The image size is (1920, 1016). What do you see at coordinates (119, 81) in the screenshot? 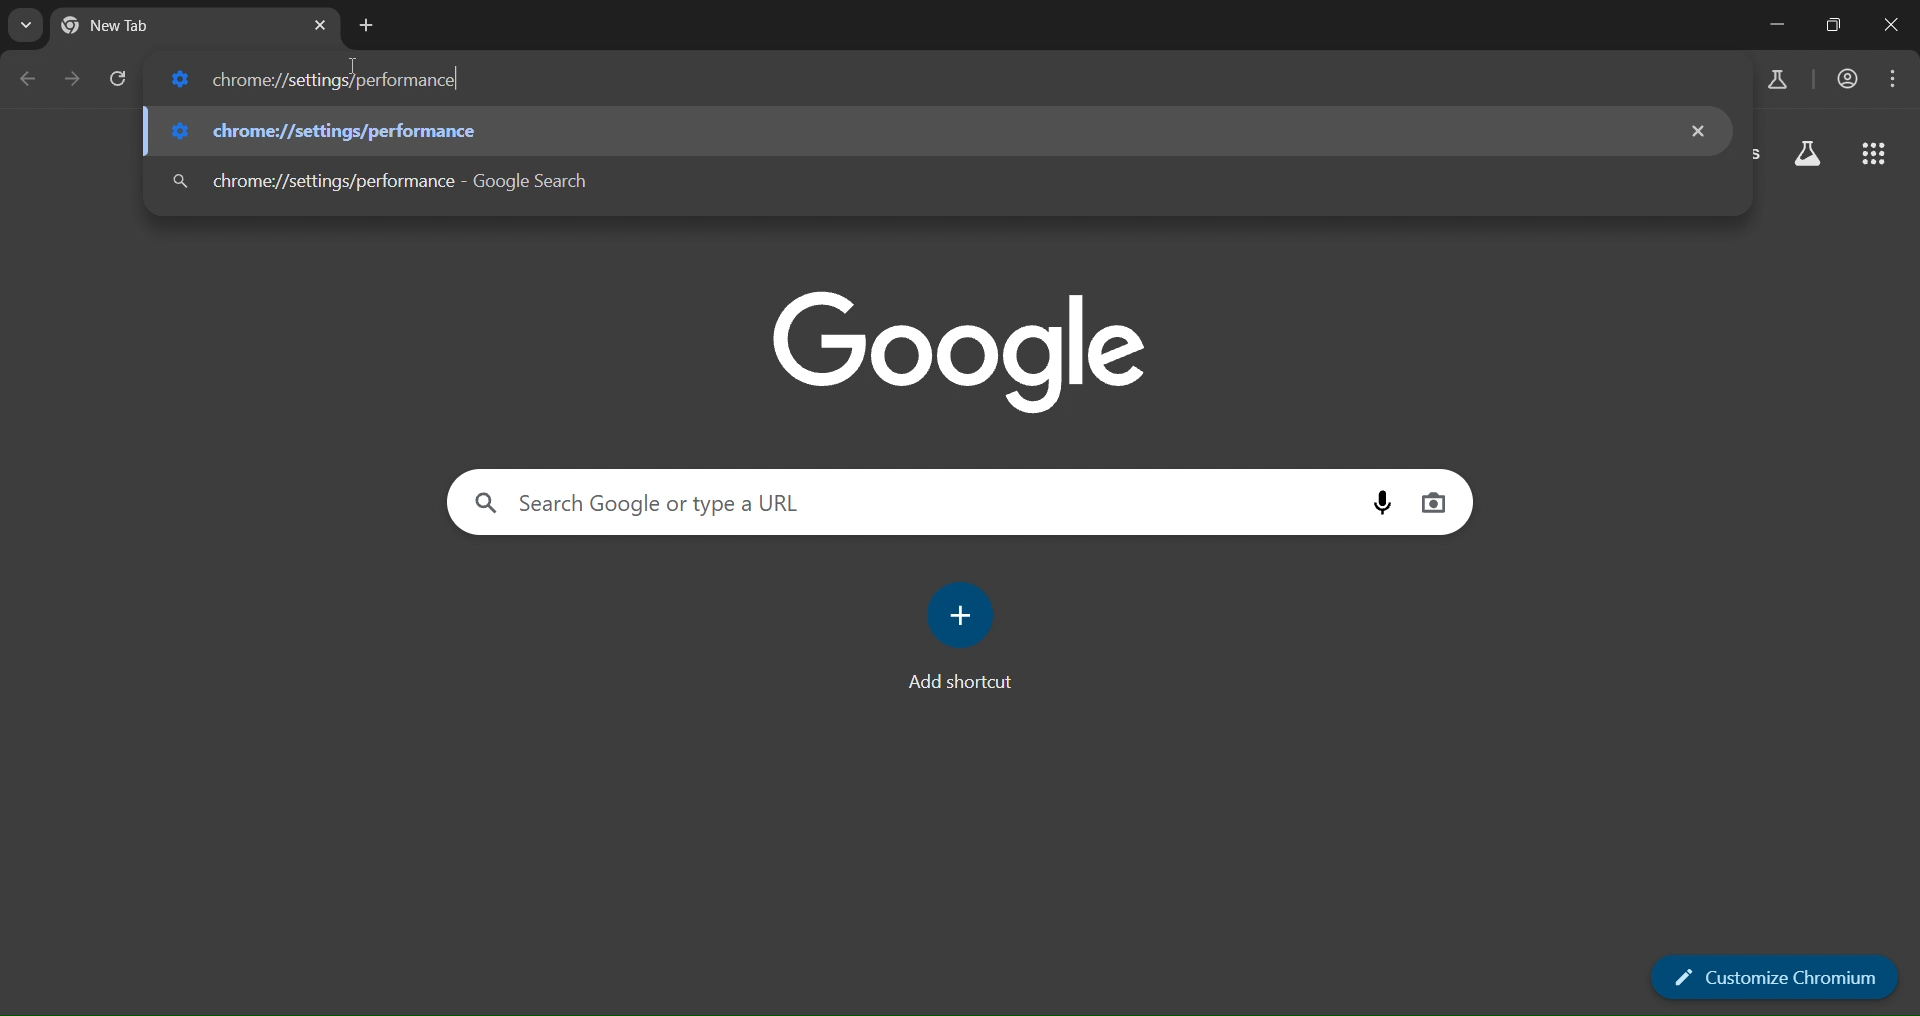
I see `reload page` at bounding box center [119, 81].